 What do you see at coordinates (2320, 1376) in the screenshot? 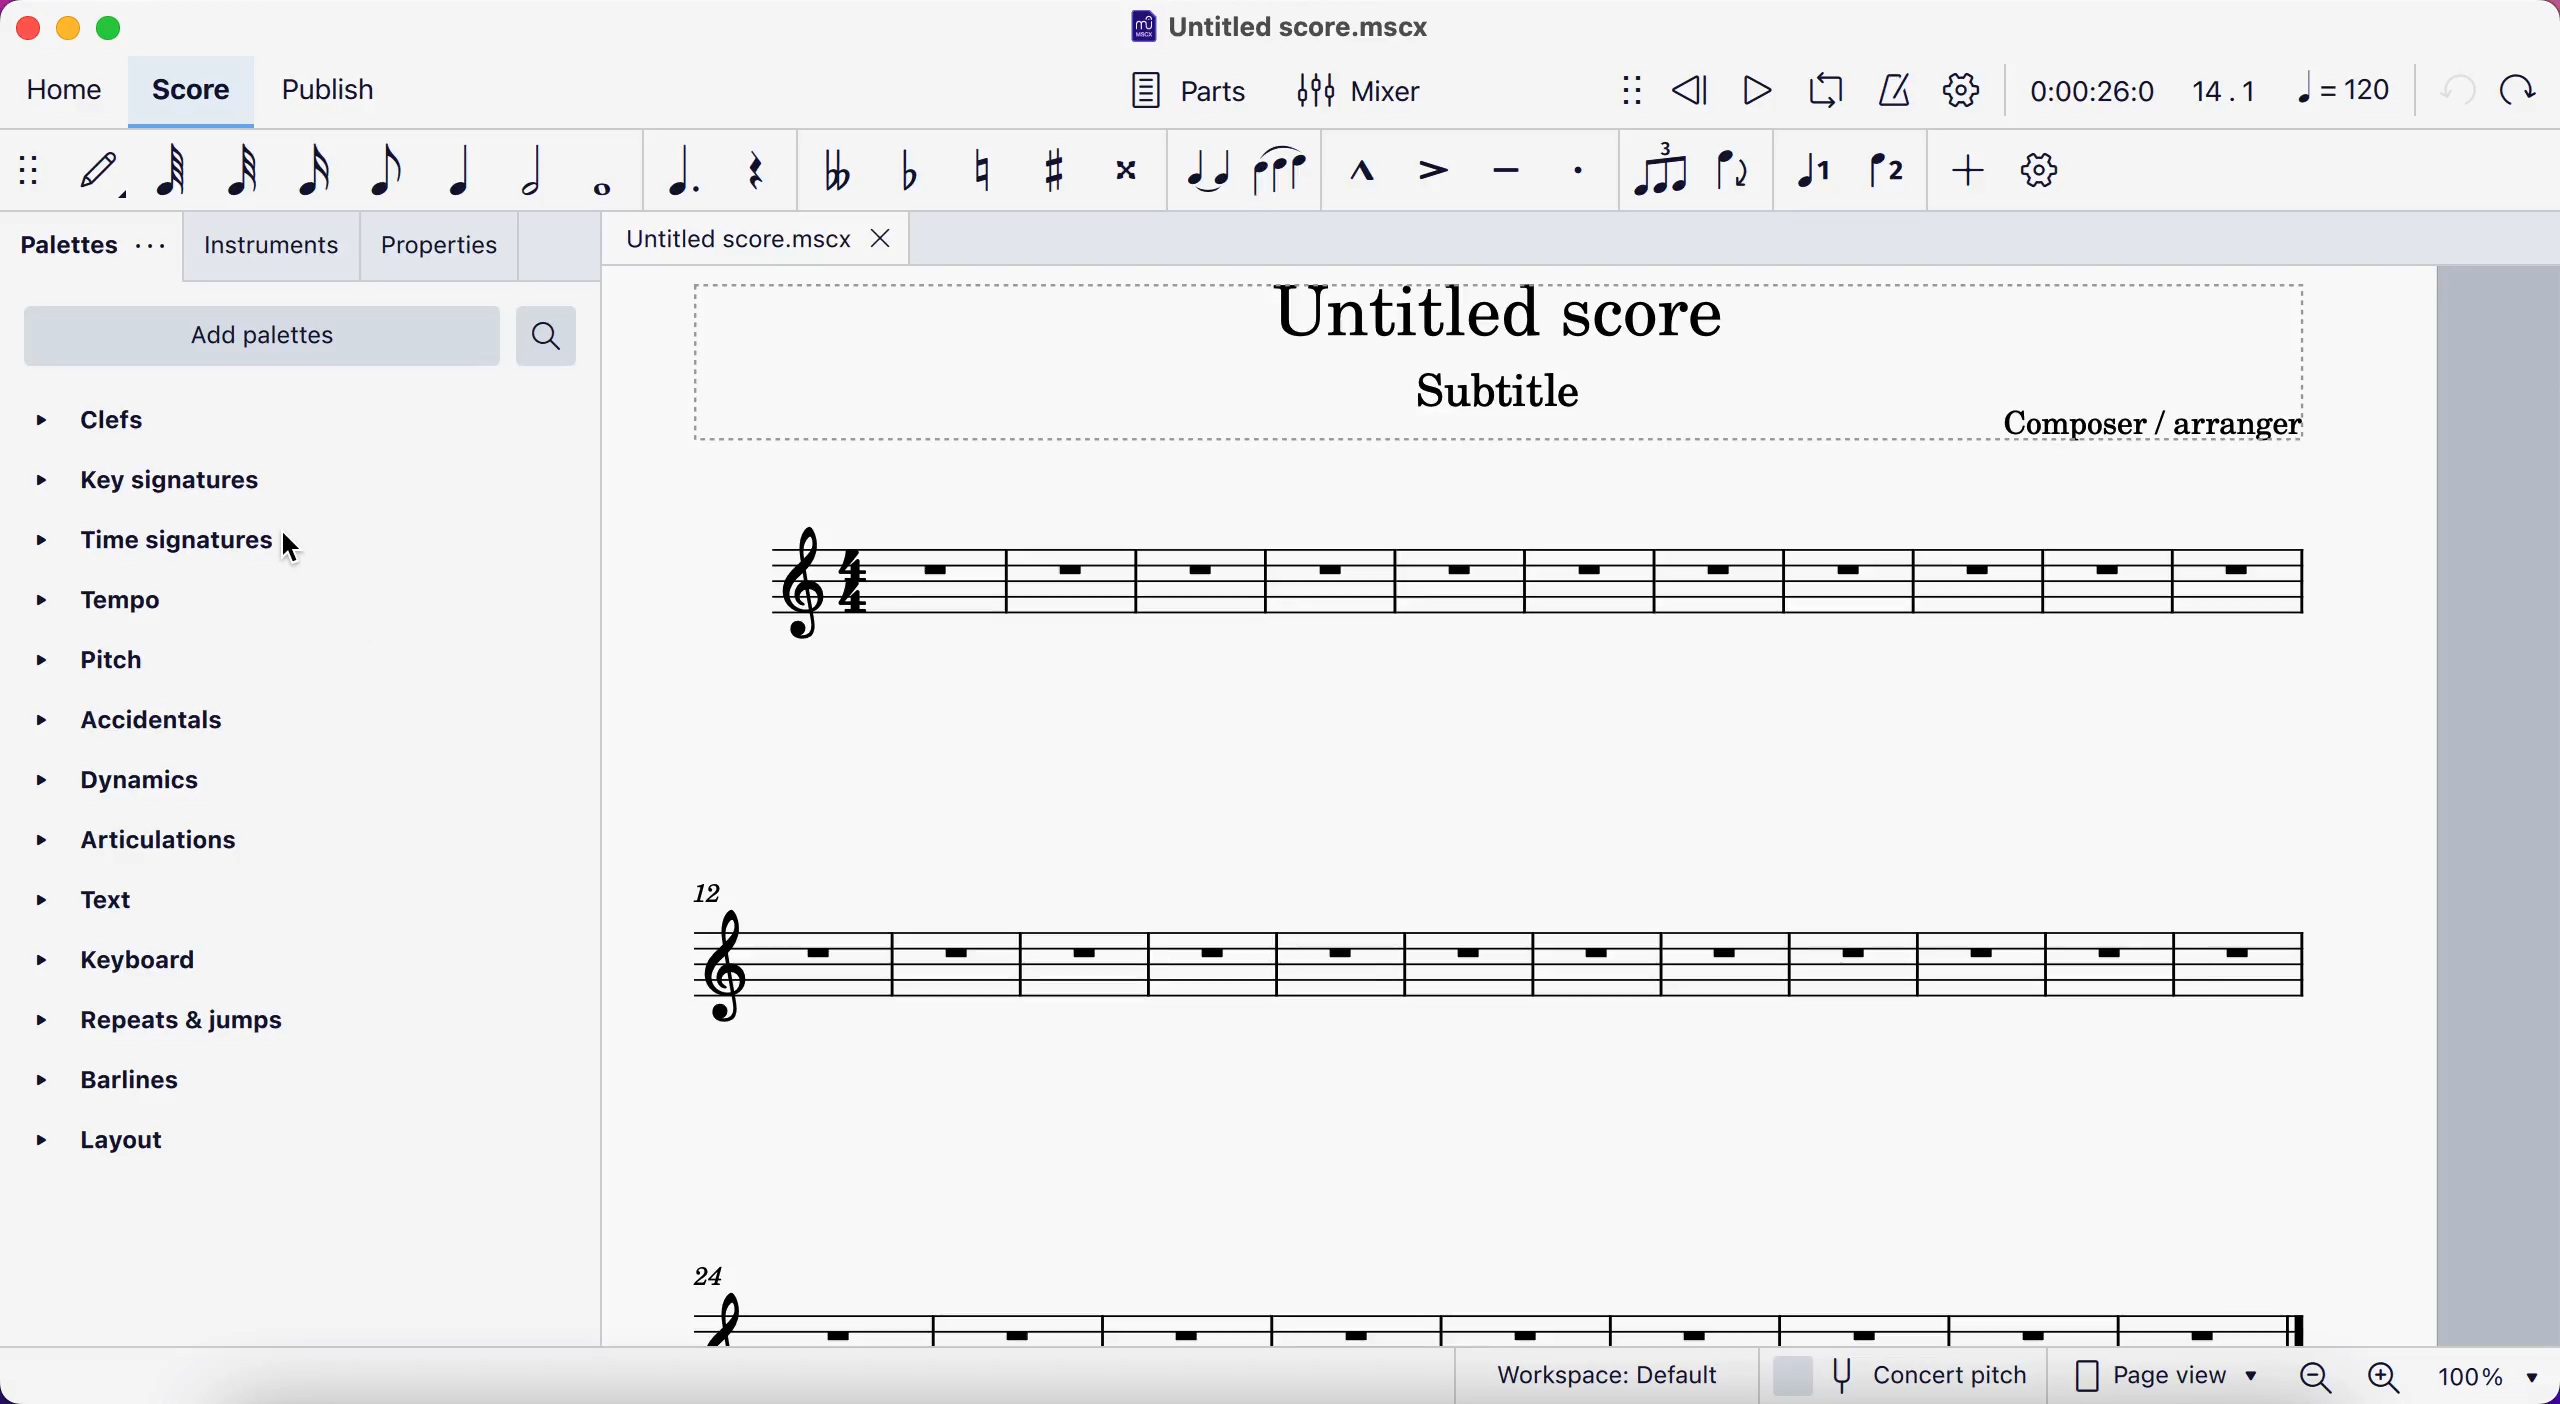
I see `zoom out` at bounding box center [2320, 1376].